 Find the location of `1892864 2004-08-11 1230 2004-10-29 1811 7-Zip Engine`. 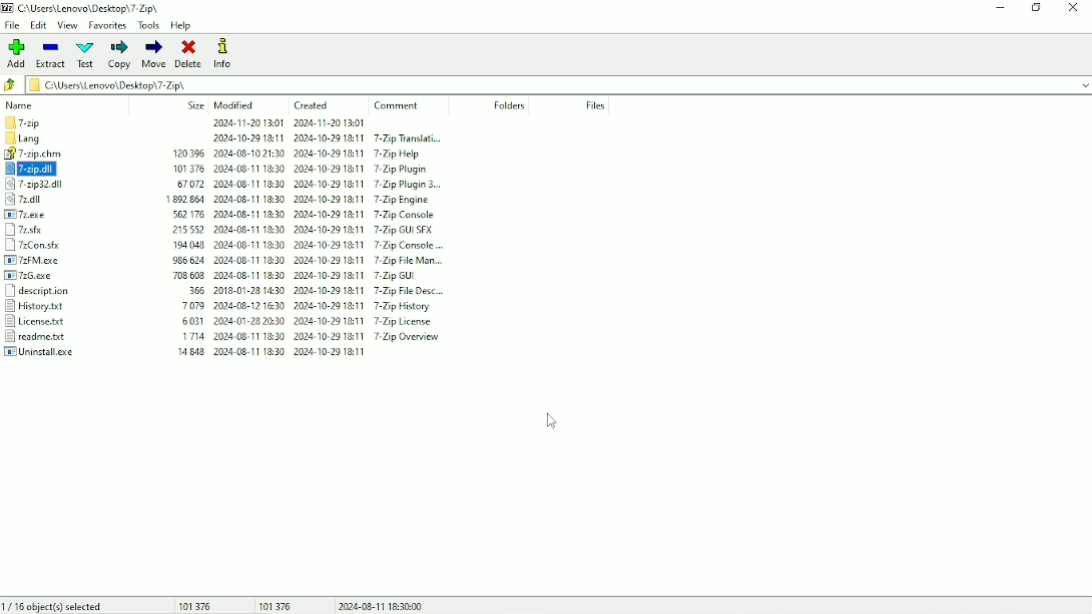

1892864 2004-08-11 1230 2004-10-29 1811 7-Zip Engine is located at coordinates (308, 198).